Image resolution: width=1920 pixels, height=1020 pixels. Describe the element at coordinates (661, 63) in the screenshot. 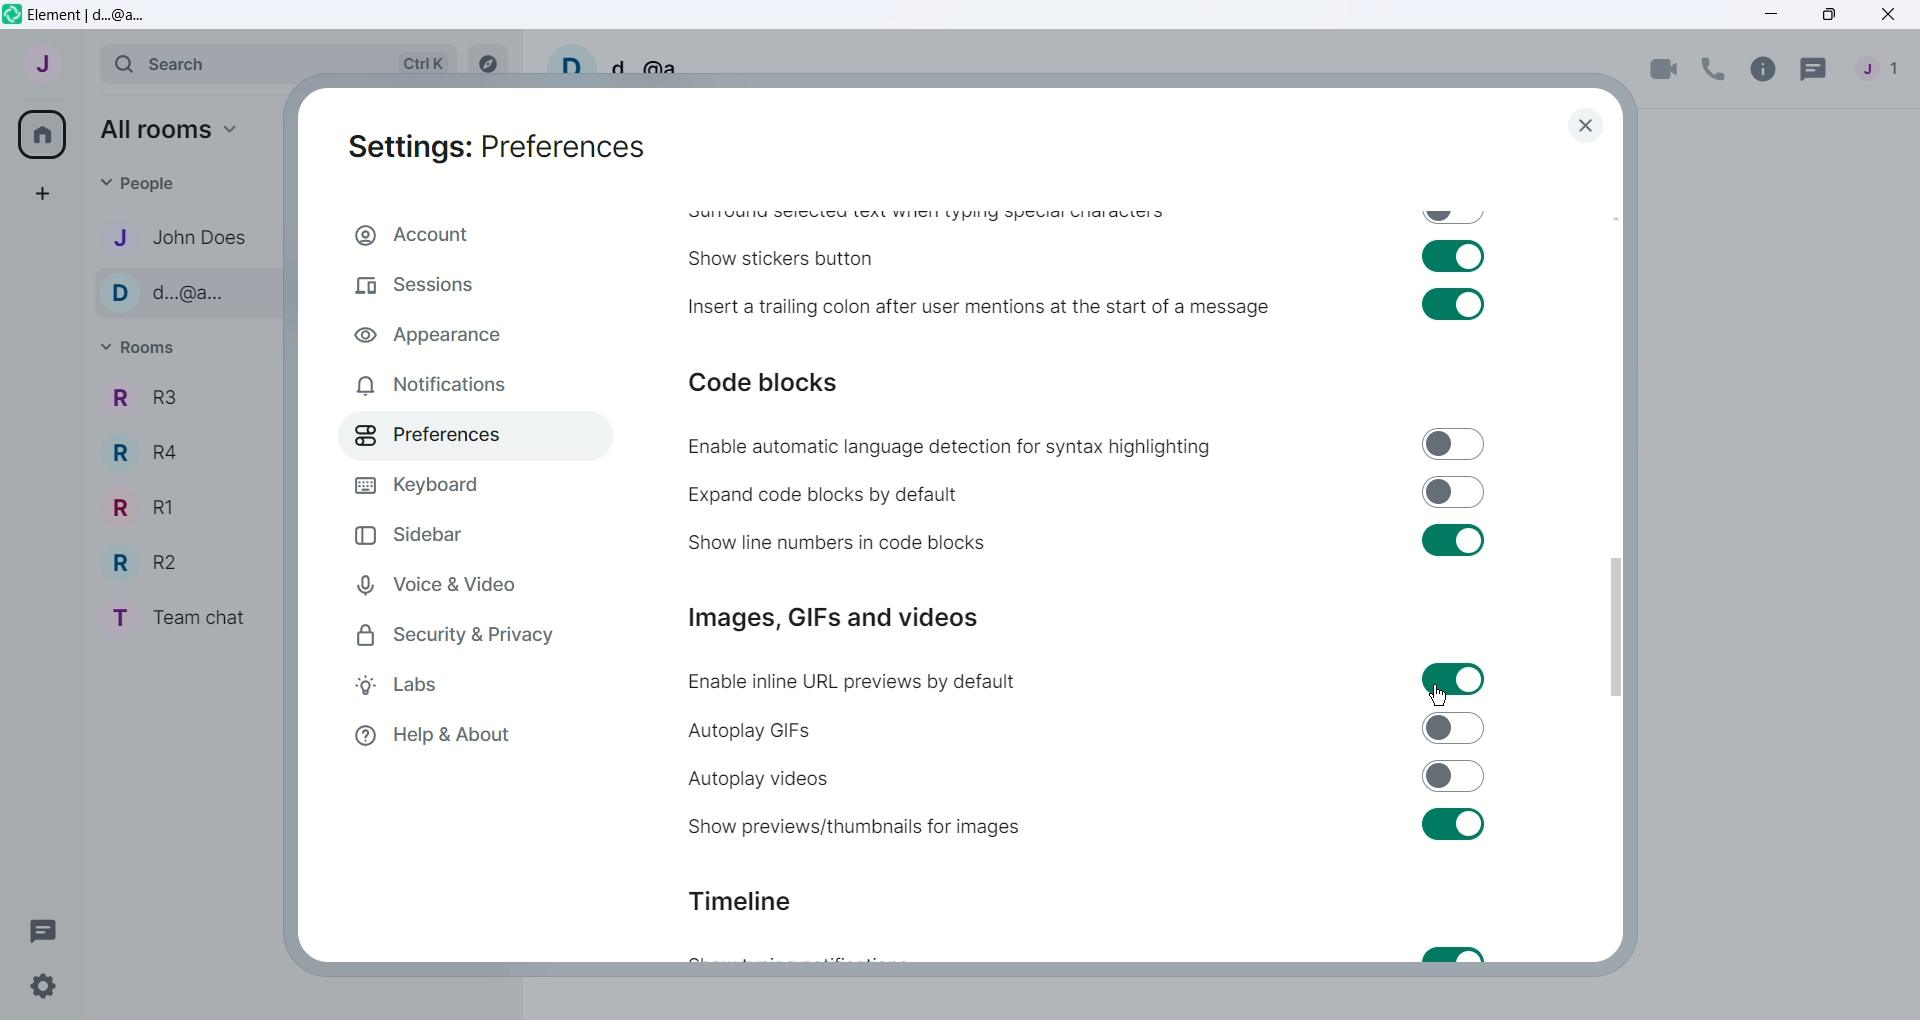

I see `d...@a...` at that location.